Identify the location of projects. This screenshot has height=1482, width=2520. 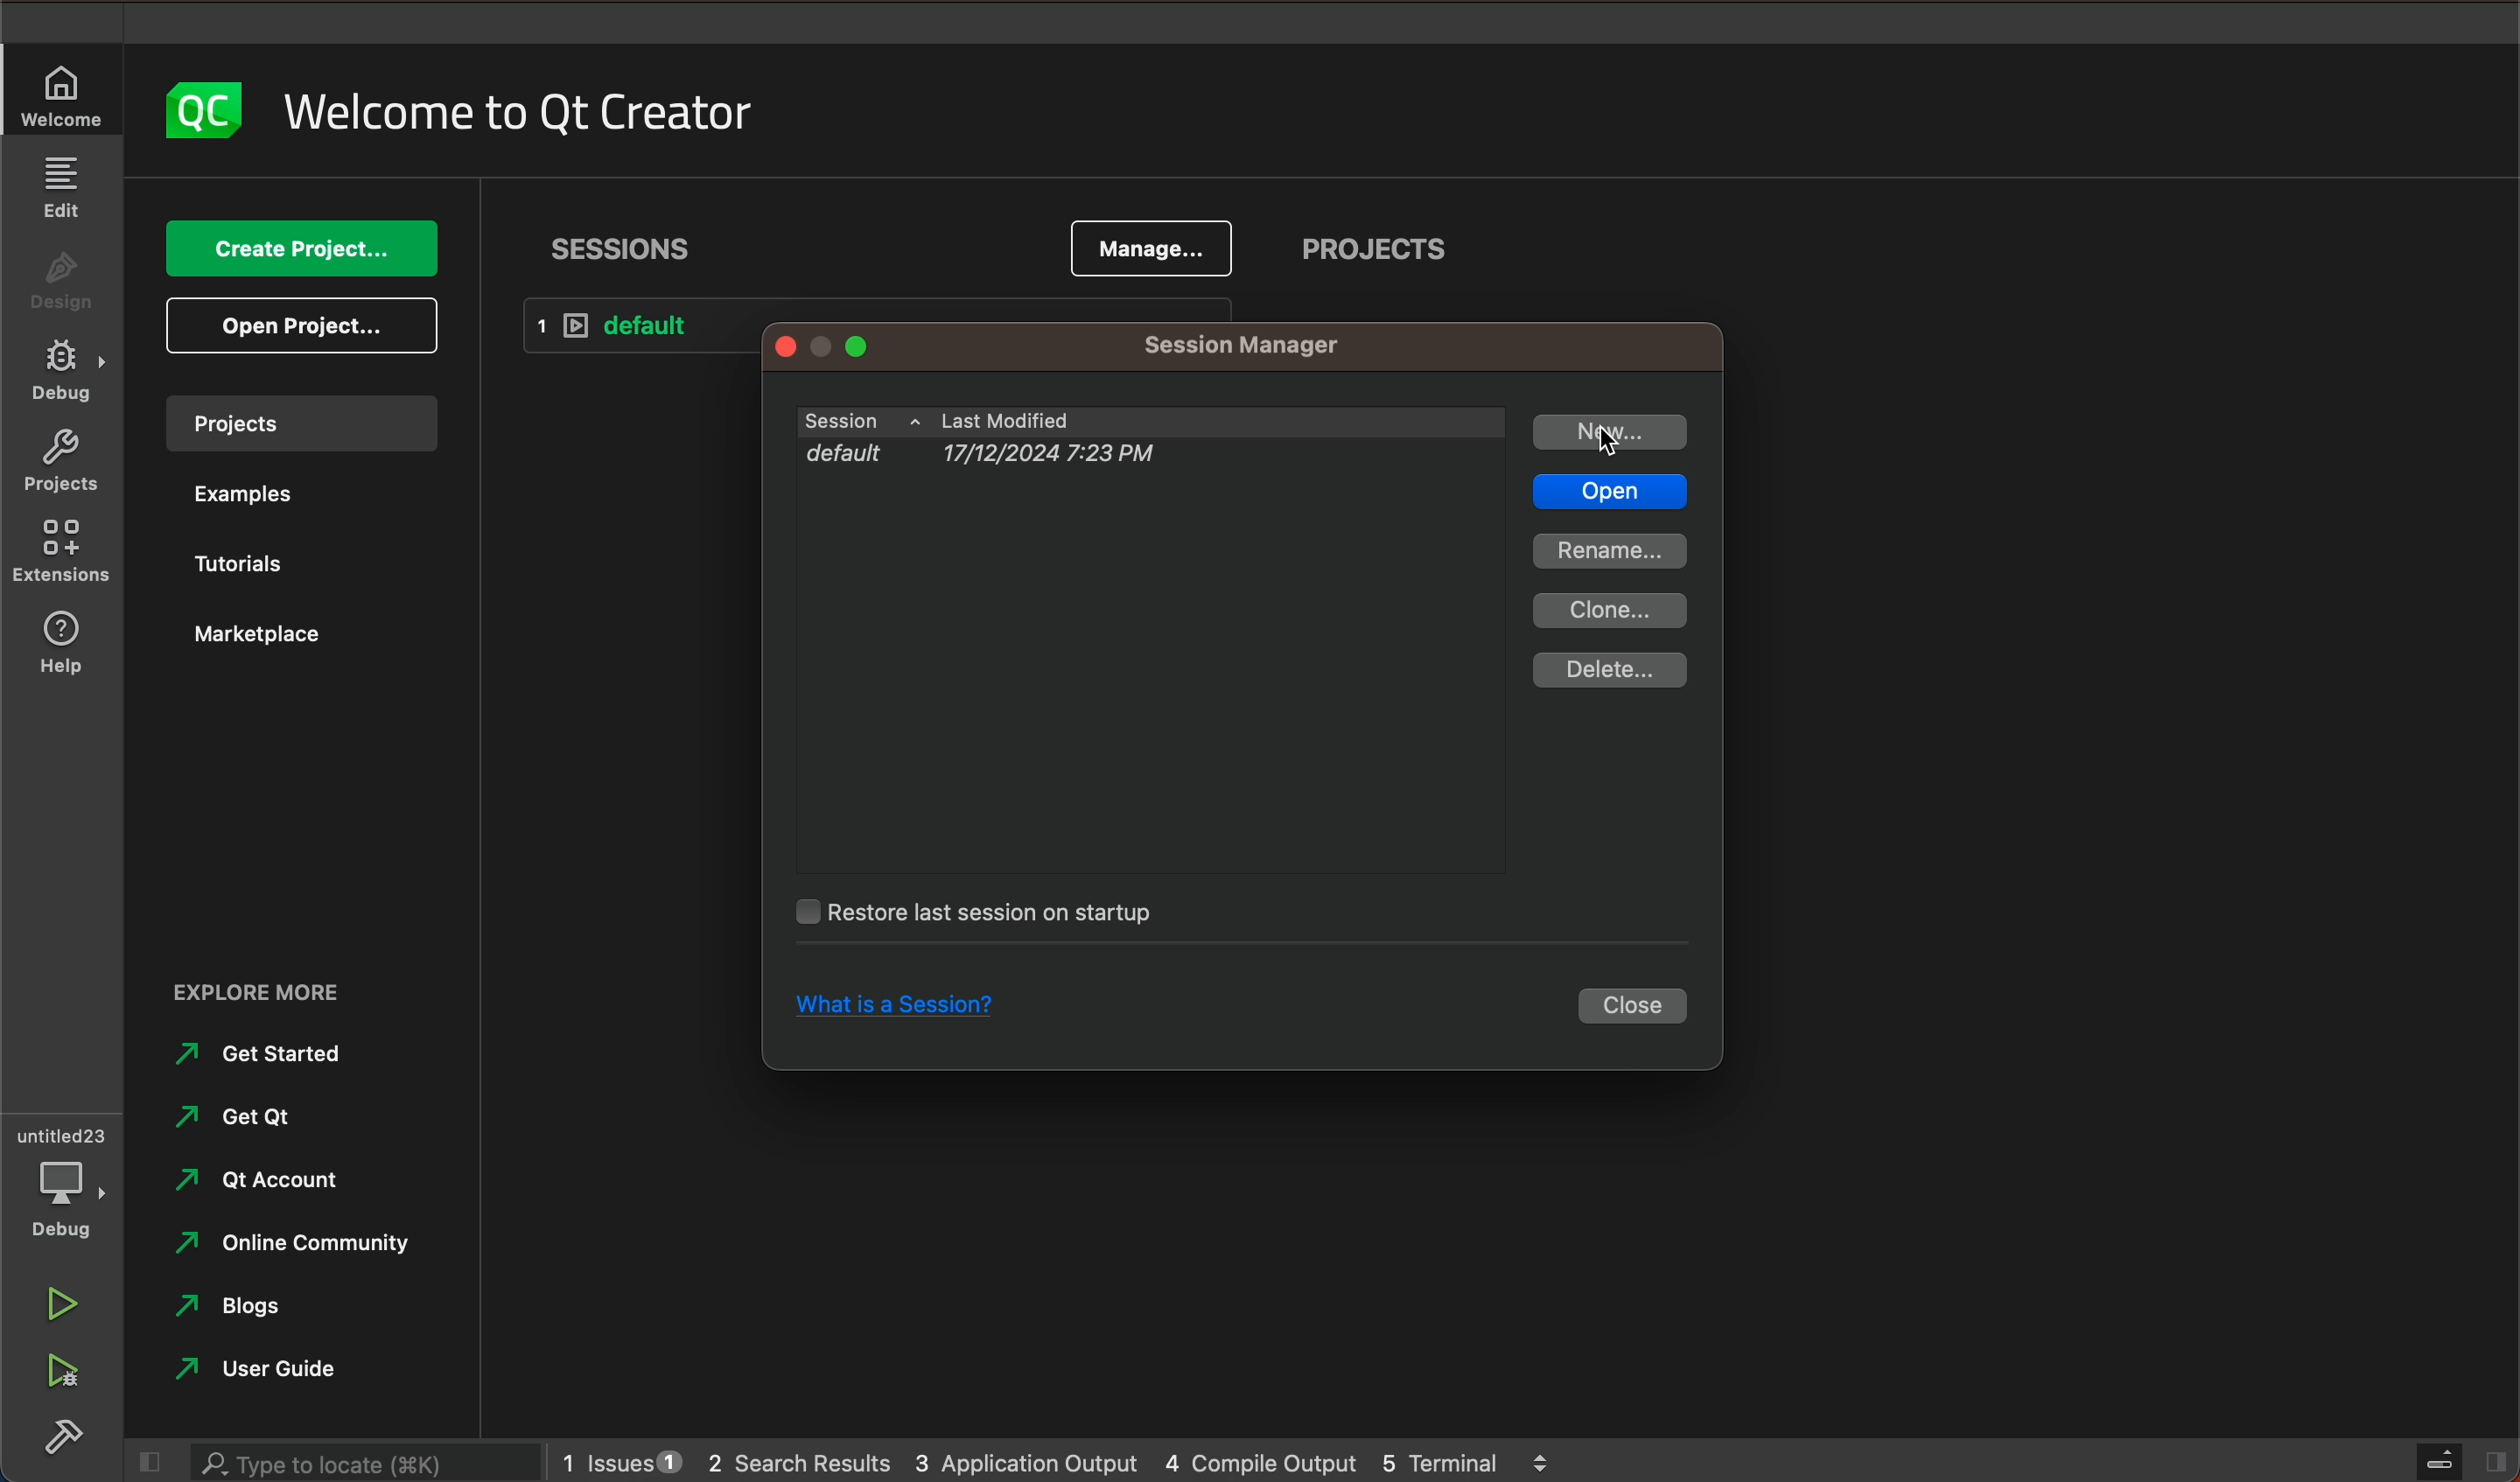
(300, 421).